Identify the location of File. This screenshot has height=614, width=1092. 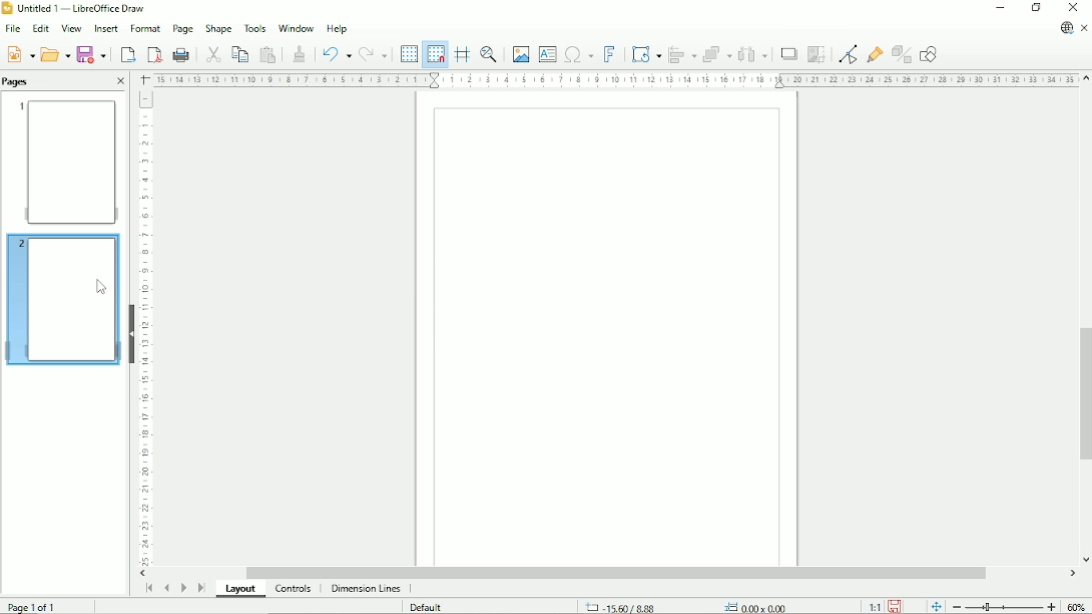
(11, 29).